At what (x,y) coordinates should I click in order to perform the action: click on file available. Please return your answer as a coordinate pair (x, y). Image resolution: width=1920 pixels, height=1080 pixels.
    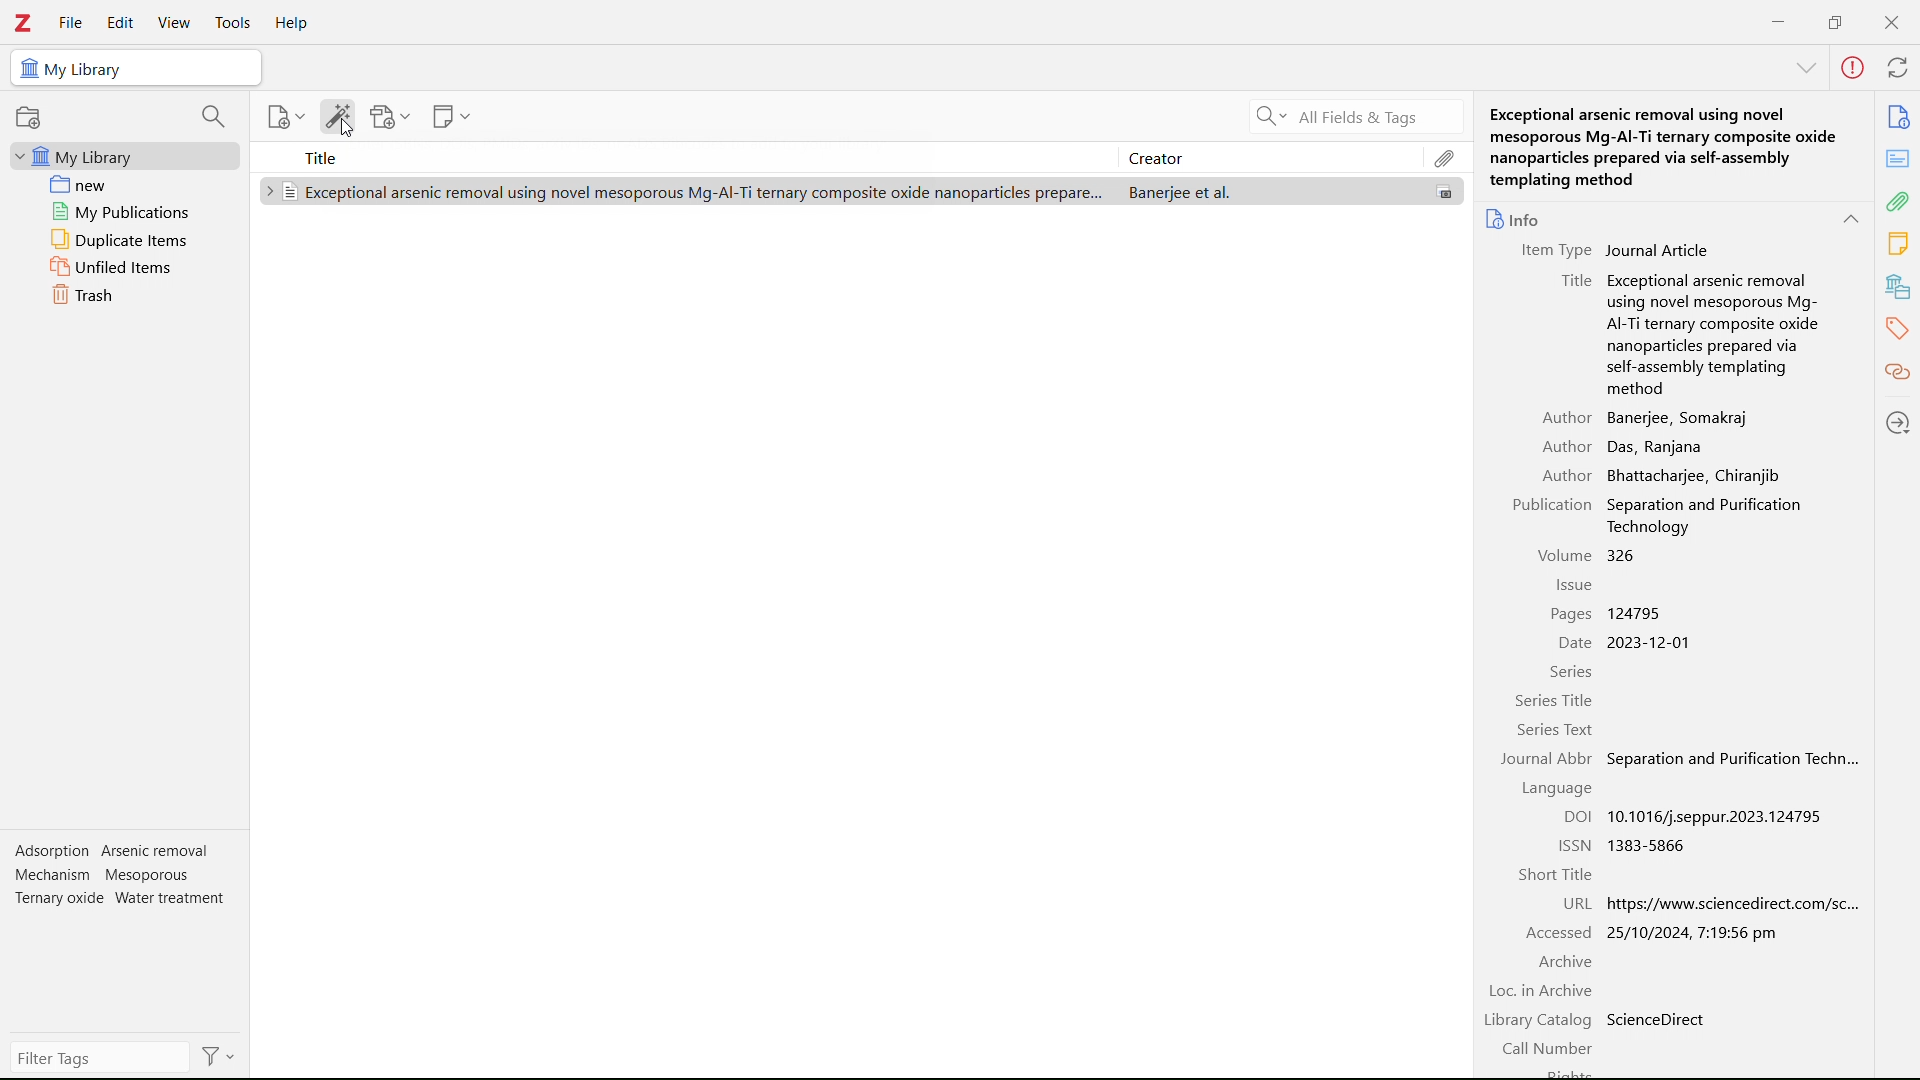
    Looking at the image, I should click on (1444, 192).